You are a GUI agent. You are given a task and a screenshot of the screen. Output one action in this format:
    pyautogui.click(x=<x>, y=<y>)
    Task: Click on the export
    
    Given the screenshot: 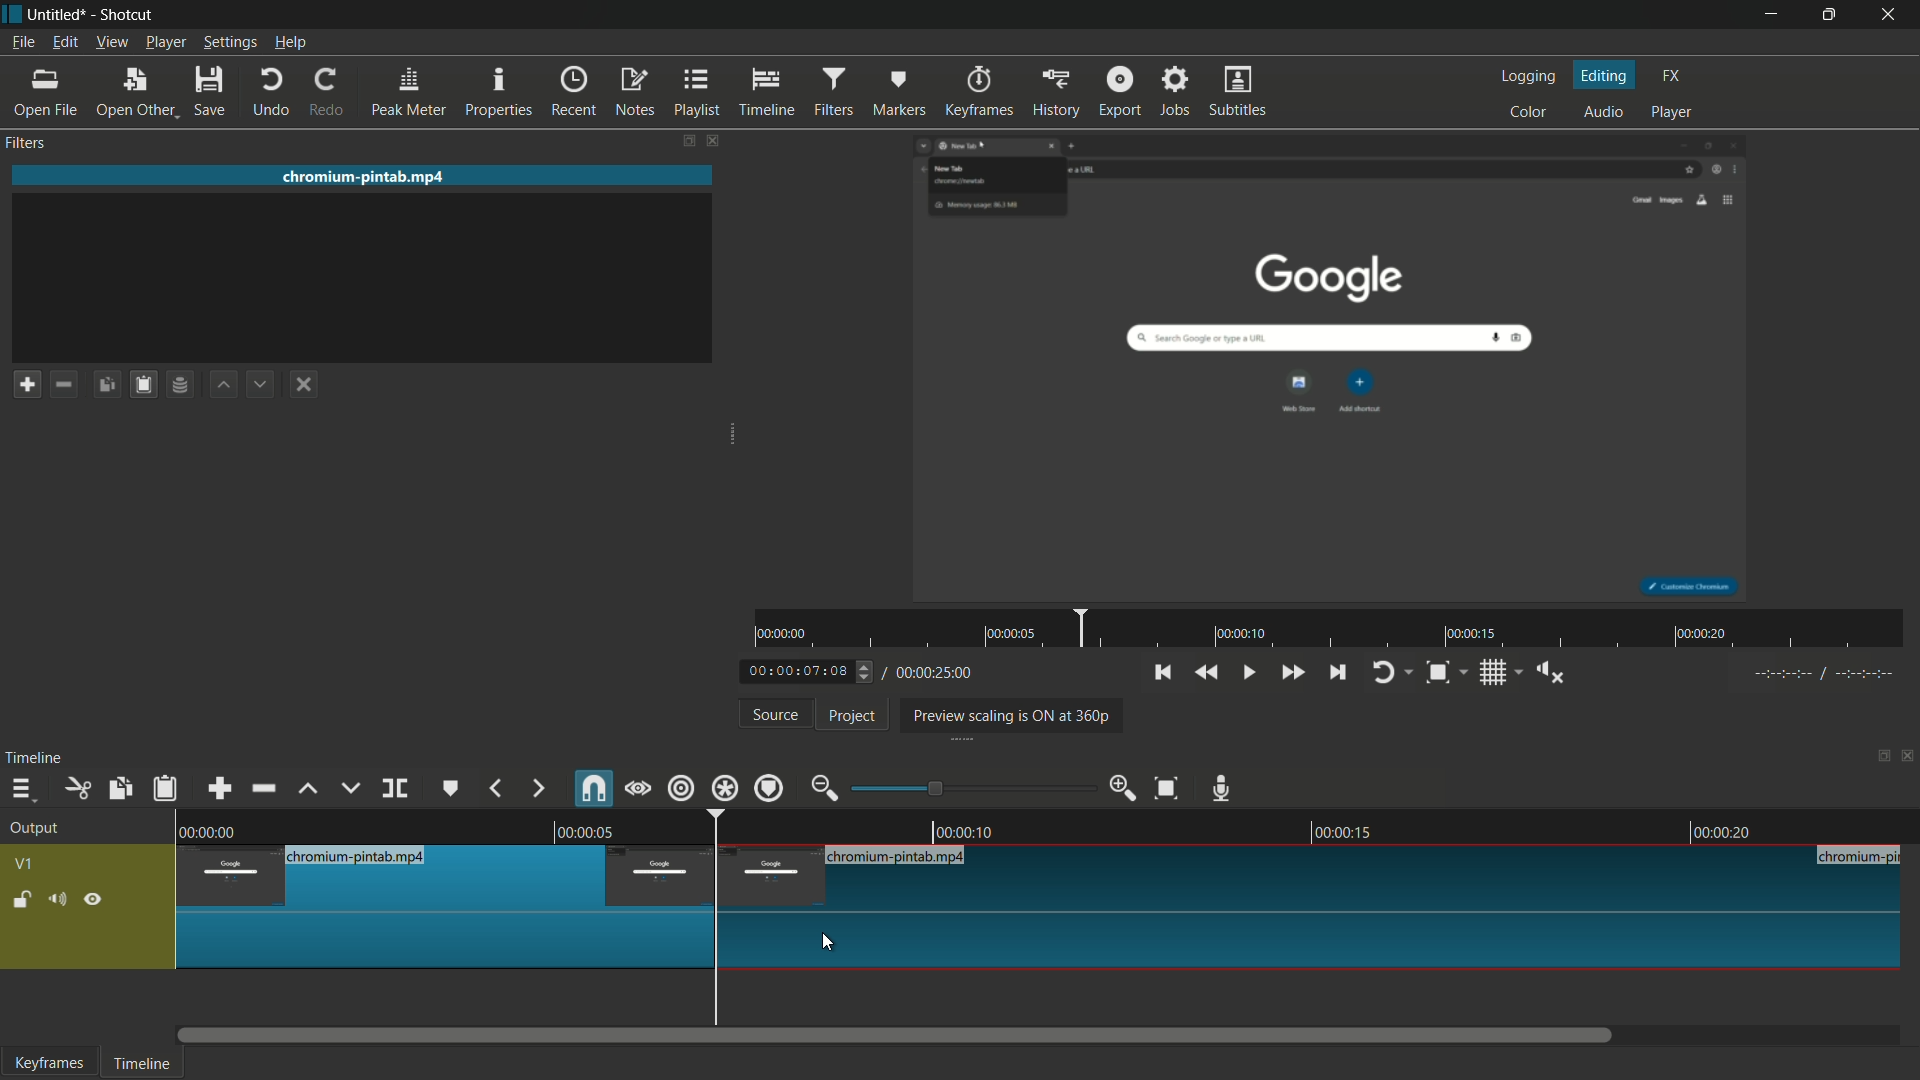 What is the action you would take?
    pyautogui.click(x=1120, y=90)
    